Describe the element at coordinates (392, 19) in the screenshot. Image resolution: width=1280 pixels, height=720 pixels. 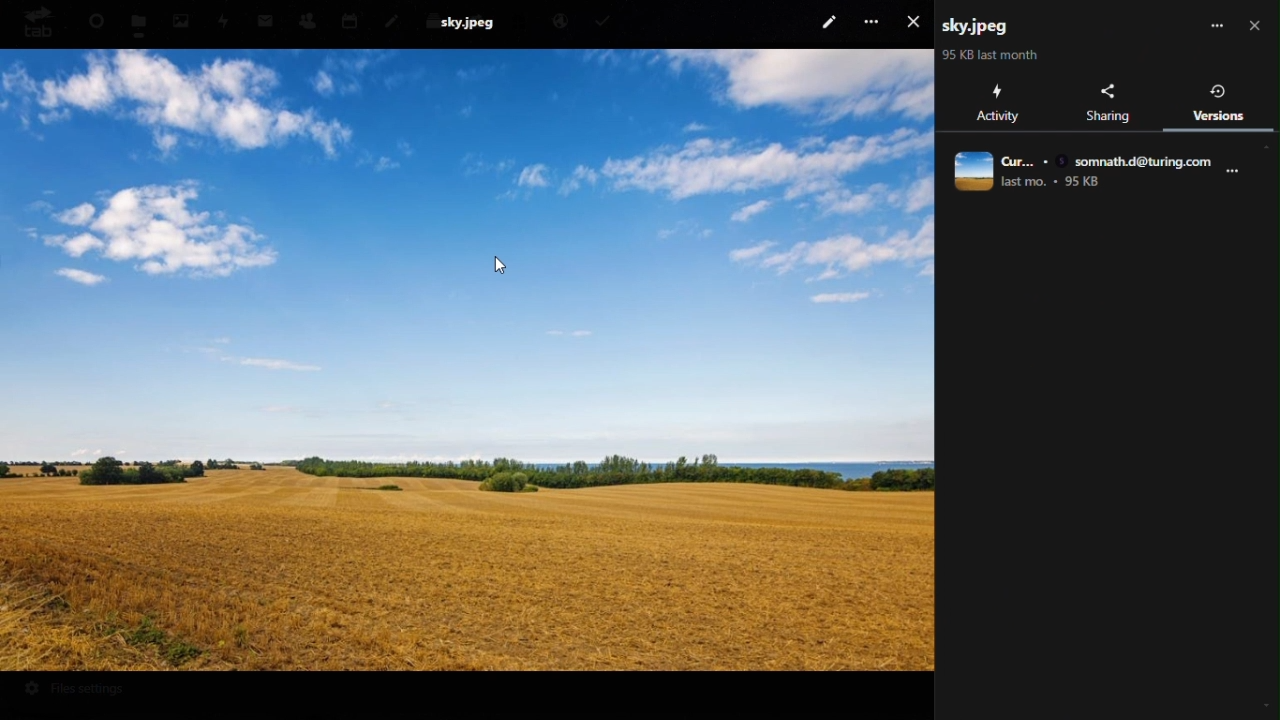
I see `Notes` at that location.